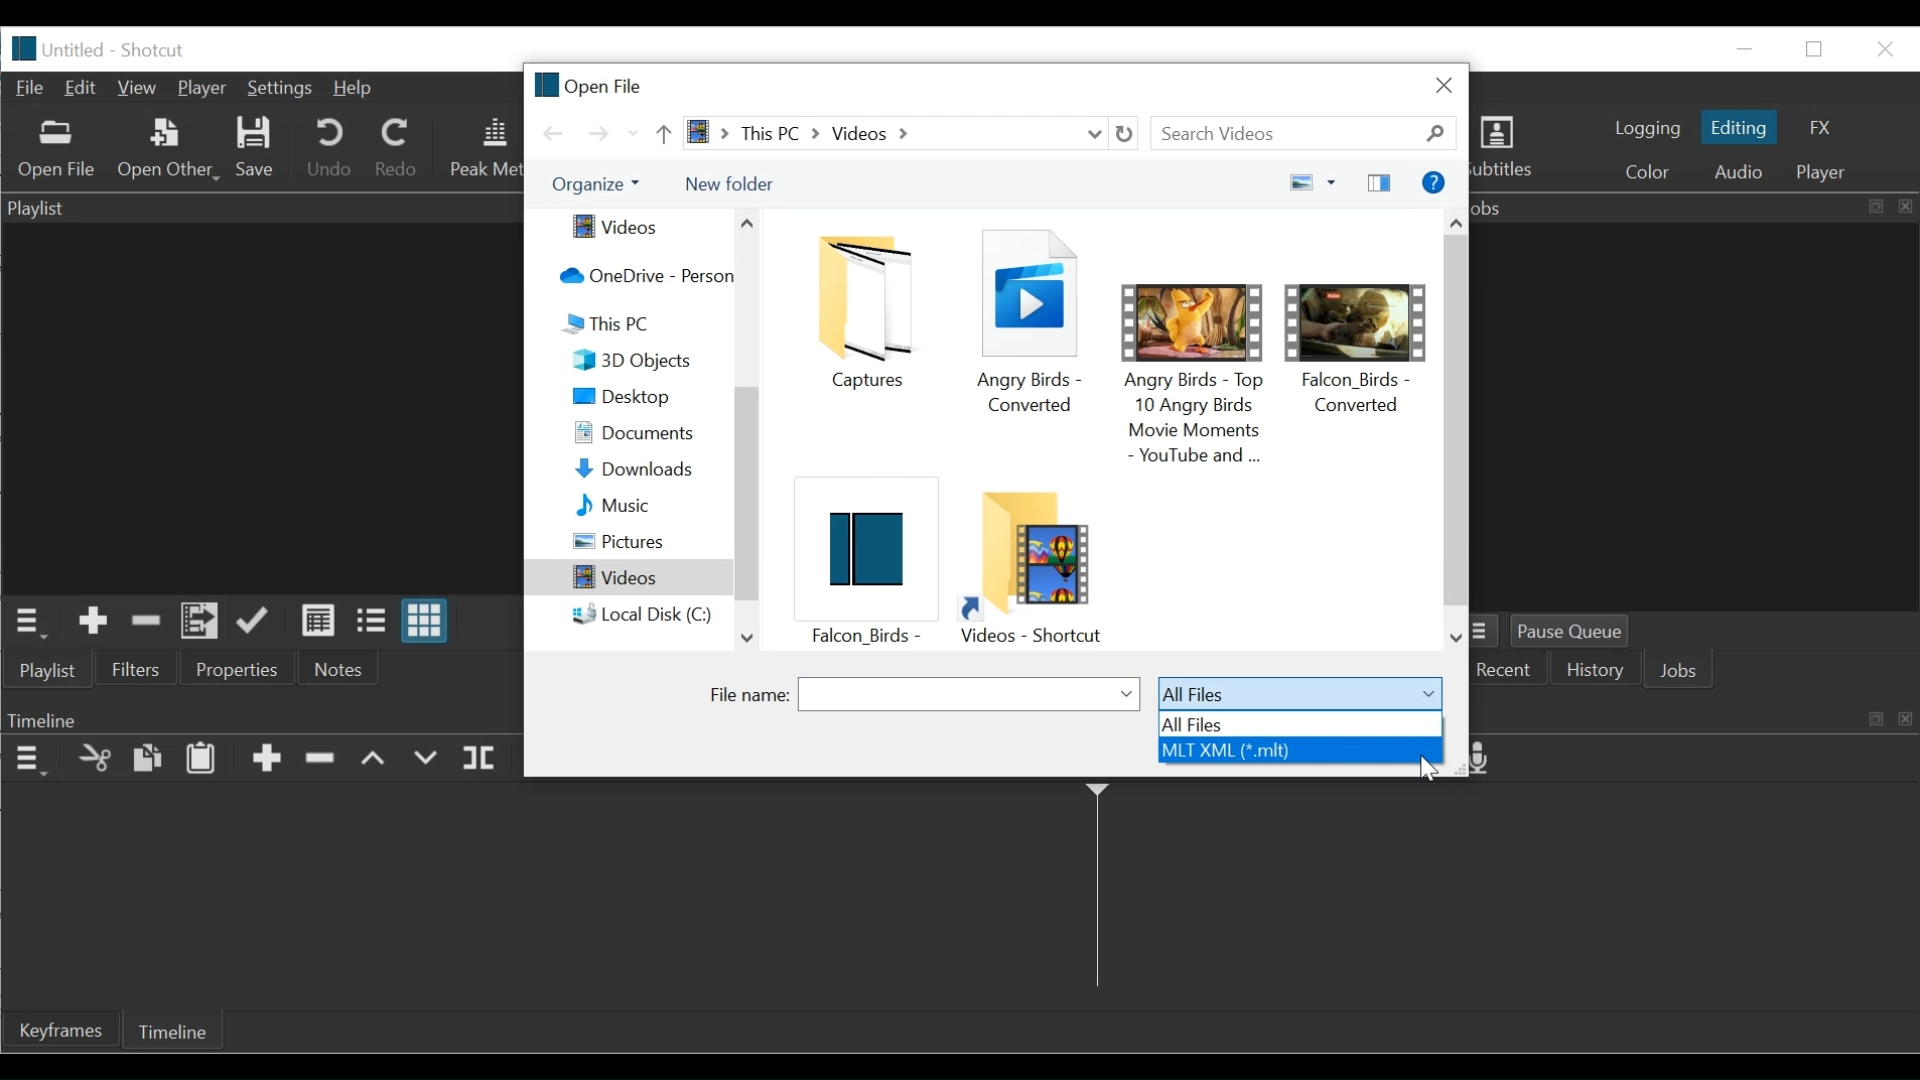  What do you see at coordinates (745, 637) in the screenshot?
I see `Scroll down` at bounding box center [745, 637].